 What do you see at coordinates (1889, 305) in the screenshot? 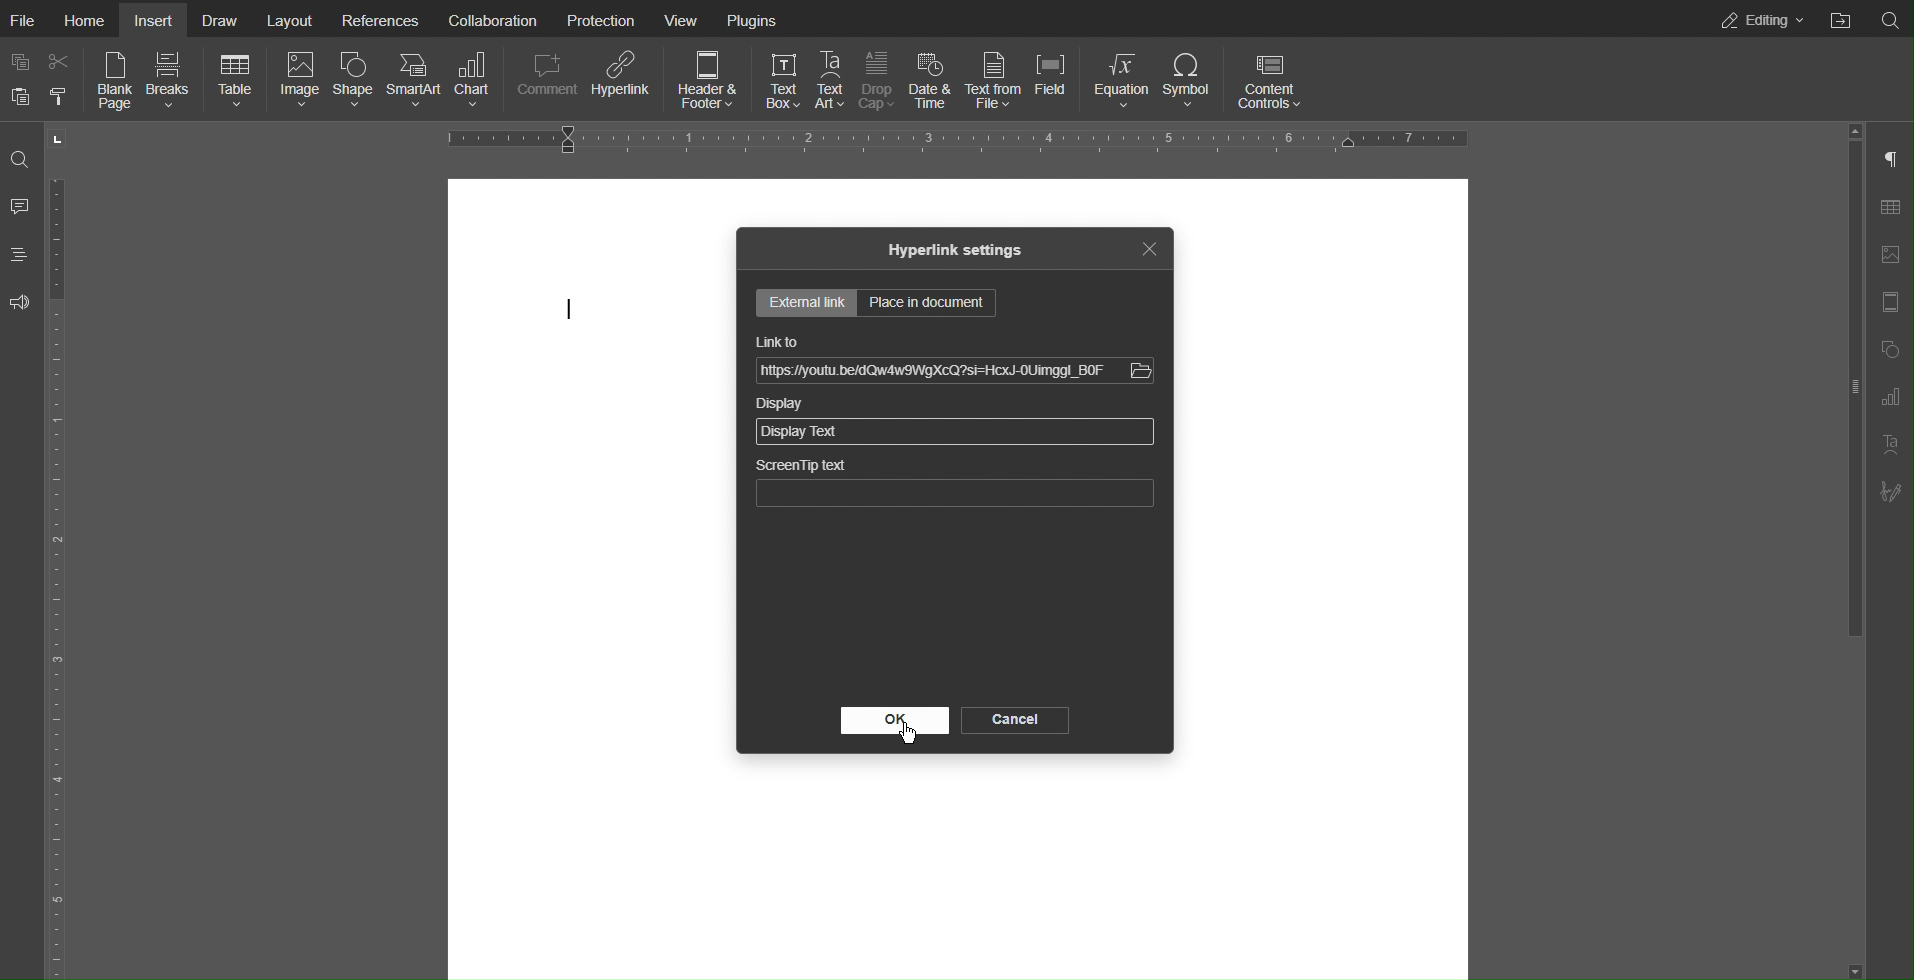
I see `Header Footer` at bounding box center [1889, 305].